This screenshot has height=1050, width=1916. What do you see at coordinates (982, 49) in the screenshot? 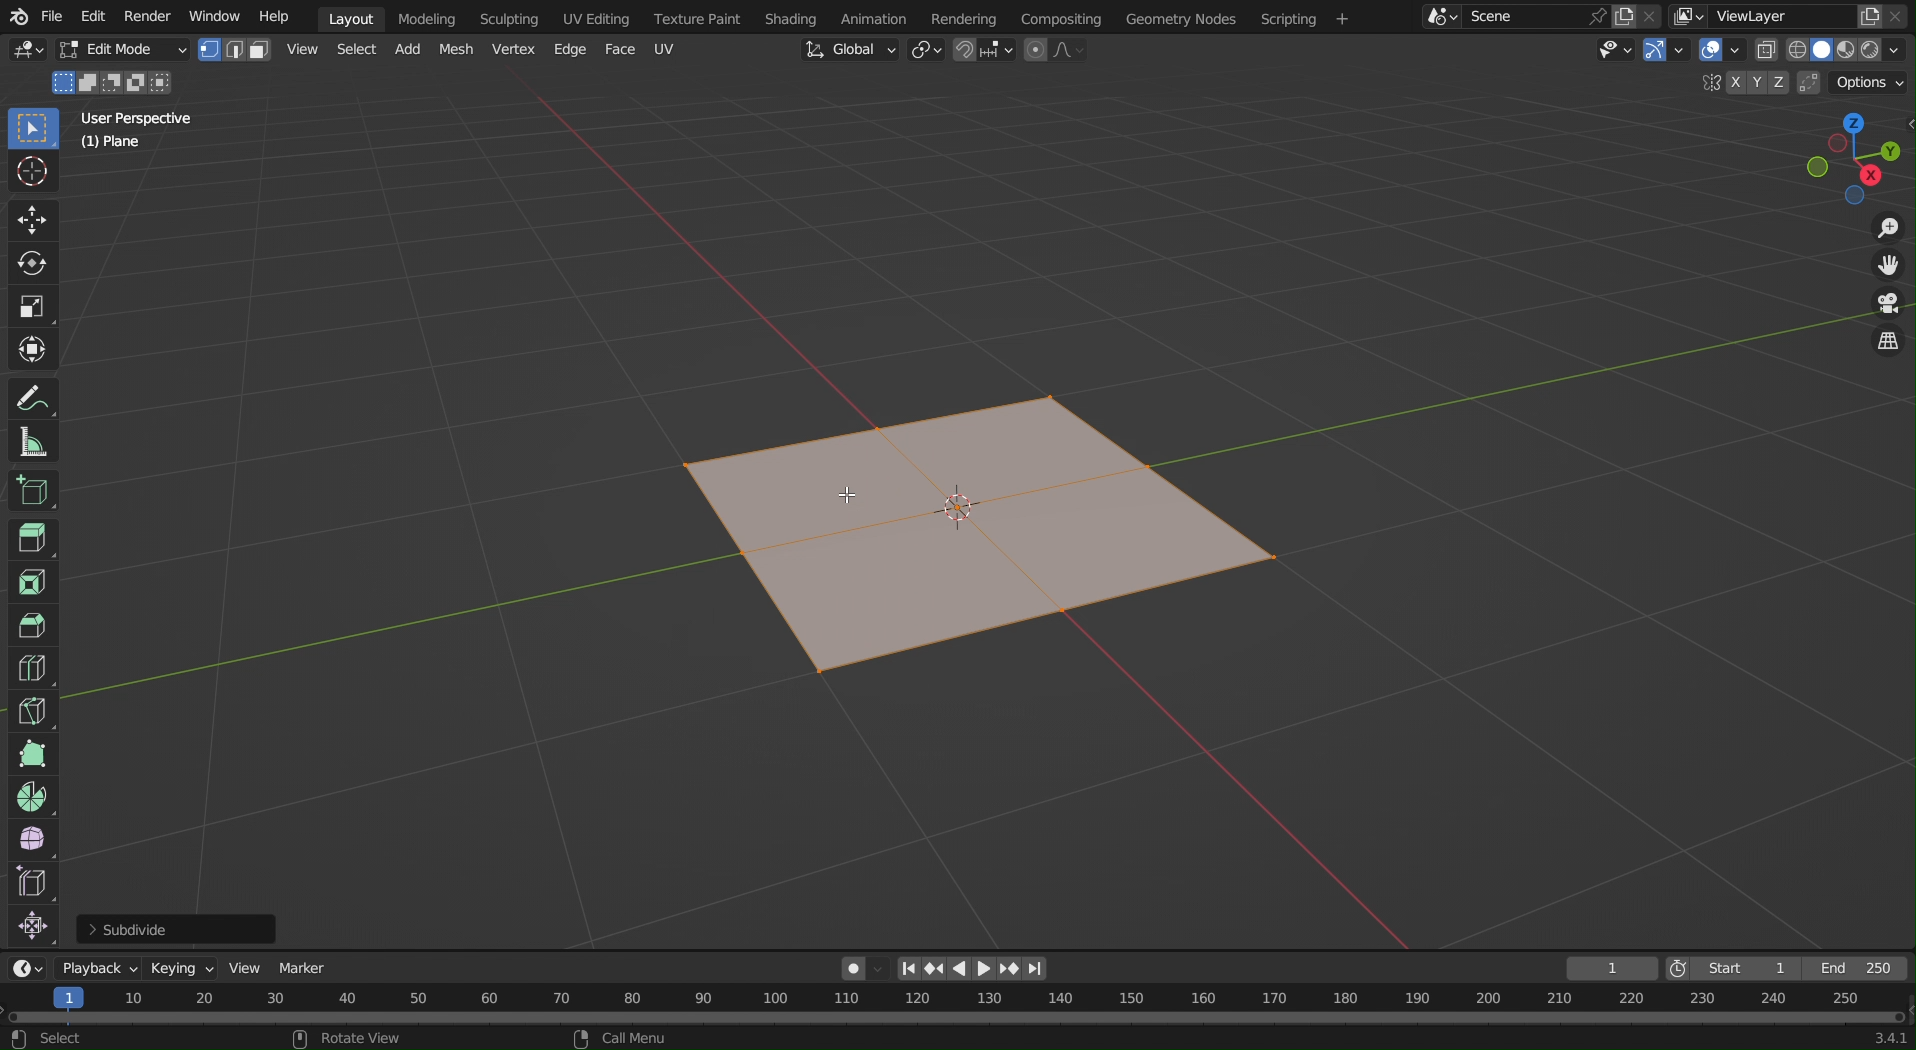
I see `Snapping` at bounding box center [982, 49].